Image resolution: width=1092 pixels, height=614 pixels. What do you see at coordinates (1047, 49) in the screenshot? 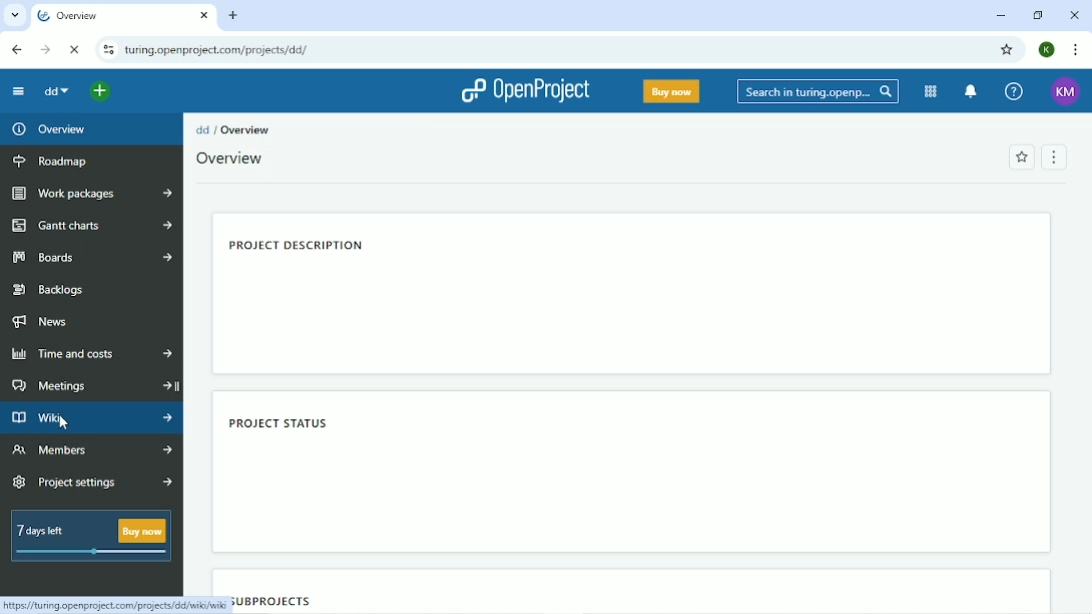
I see `Account` at bounding box center [1047, 49].